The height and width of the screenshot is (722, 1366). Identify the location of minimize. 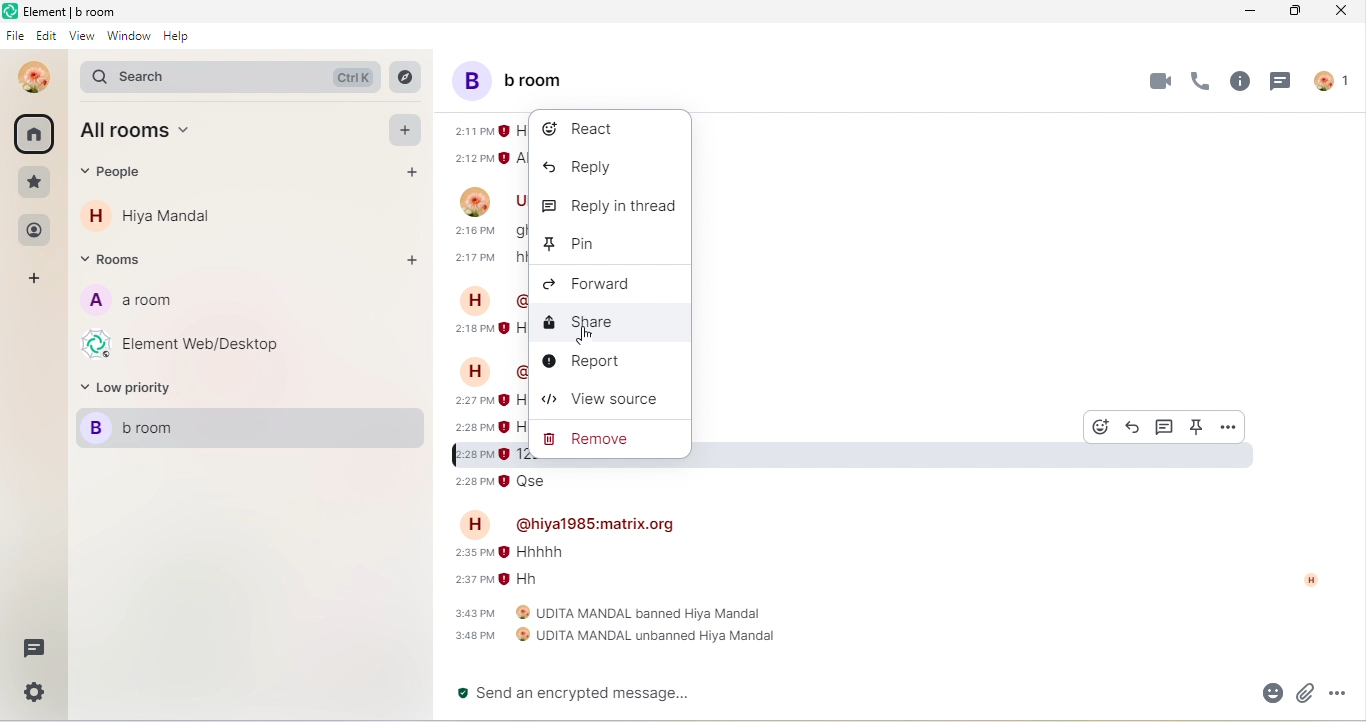
(1249, 12).